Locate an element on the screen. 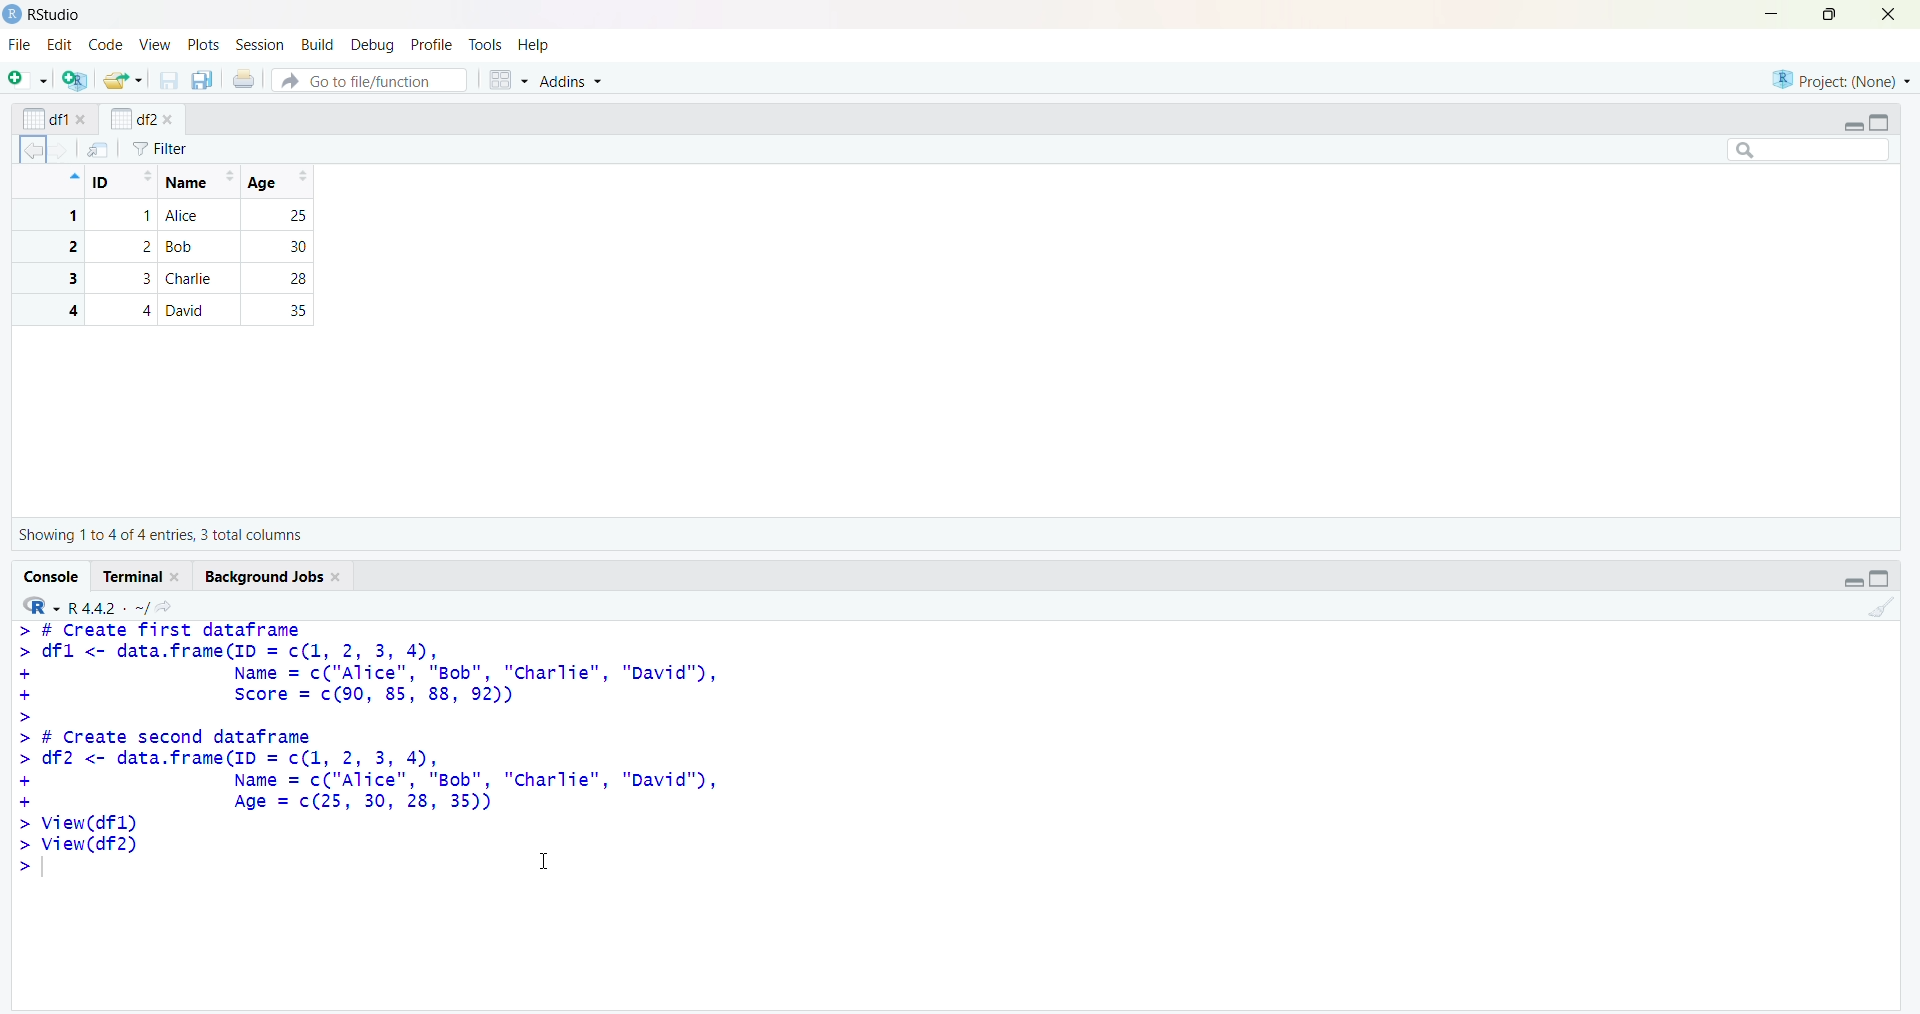 The width and height of the screenshot is (1920, 1014). 3 3 Charlie 28 is located at coordinates (172, 278).